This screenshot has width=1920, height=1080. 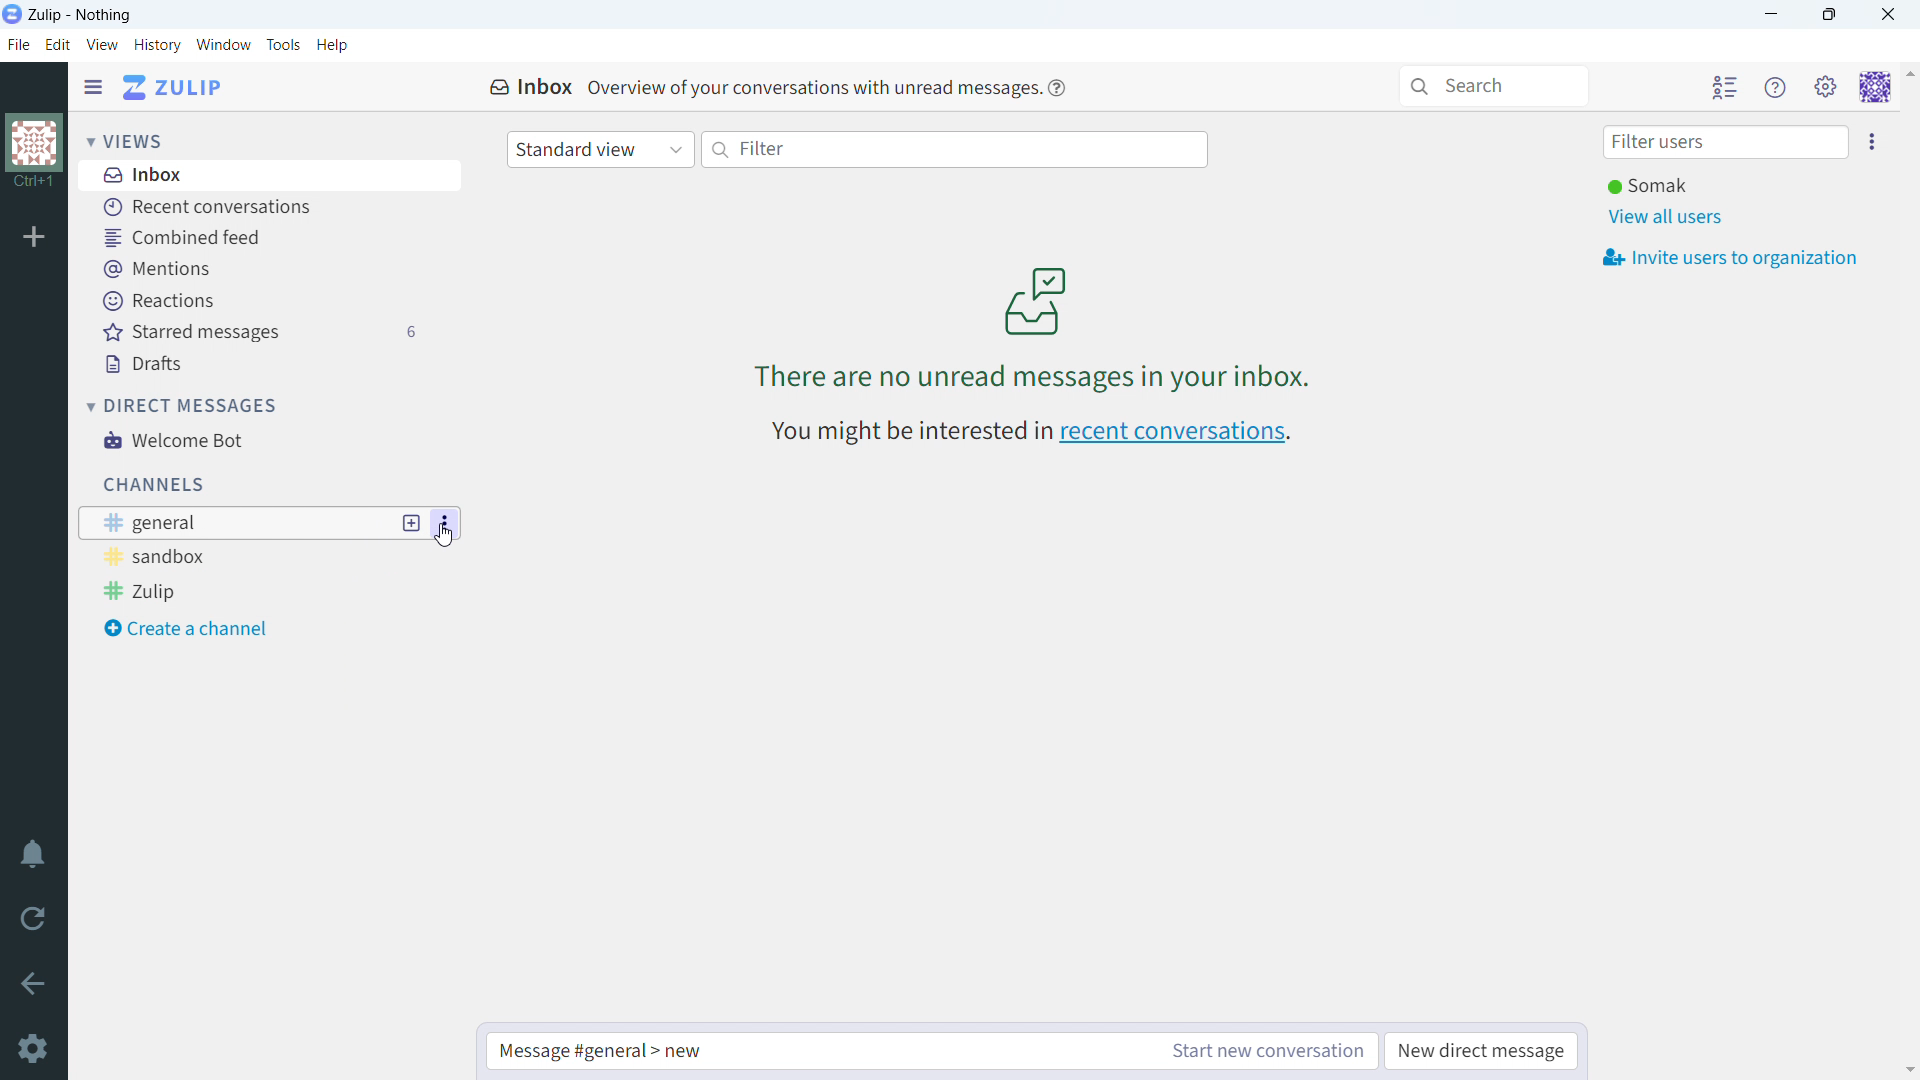 I want to click on welcome bot, so click(x=257, y=440).